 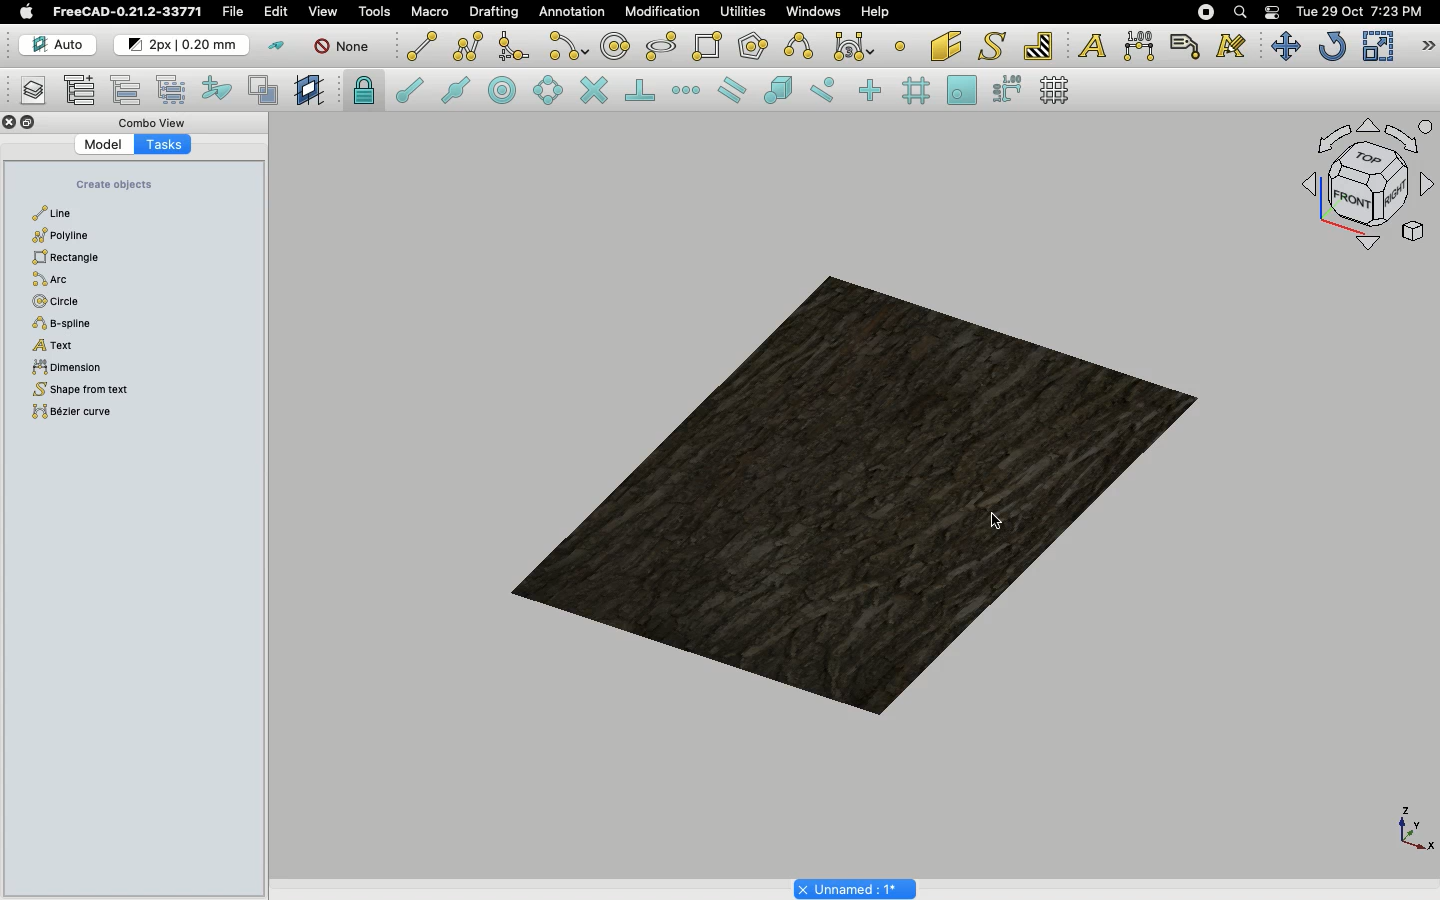 I want to click on Tools, so click(x=377, y=12).